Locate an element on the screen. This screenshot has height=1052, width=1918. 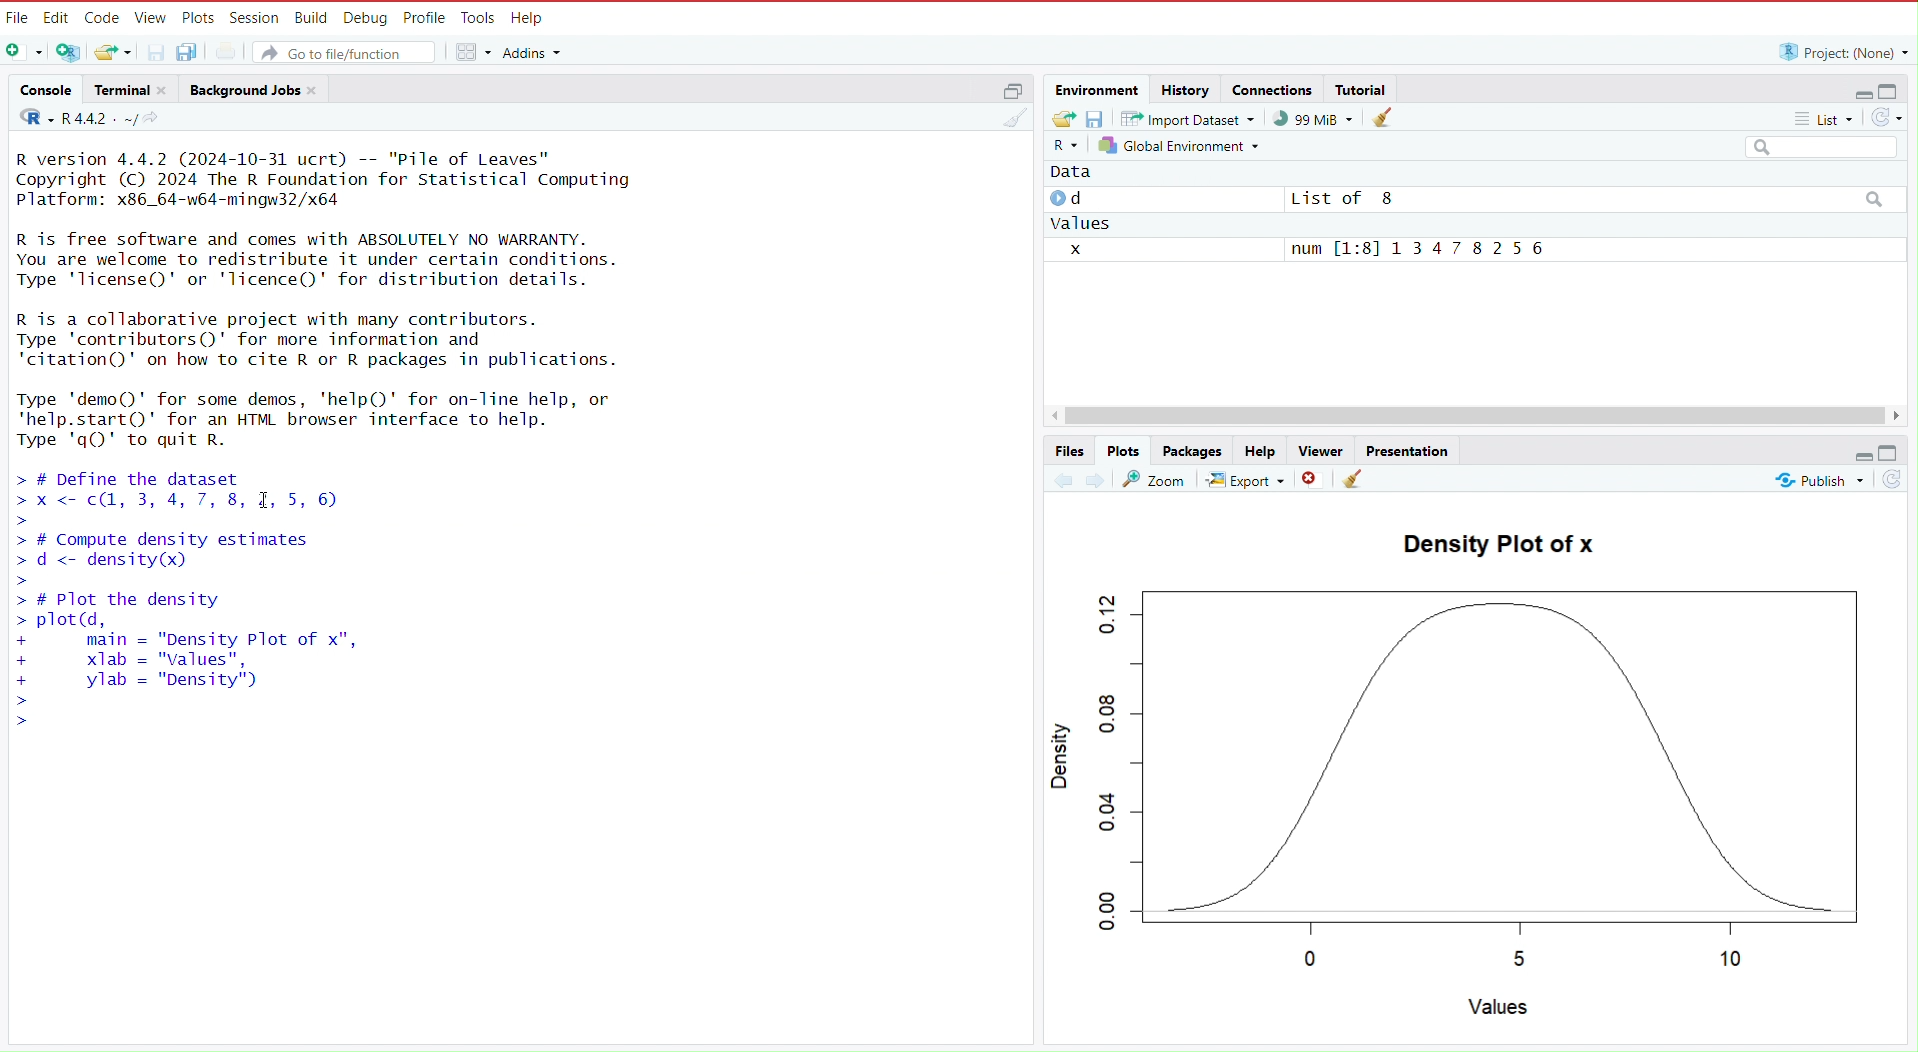
save workspace as is located at coordinates (1095, 121).